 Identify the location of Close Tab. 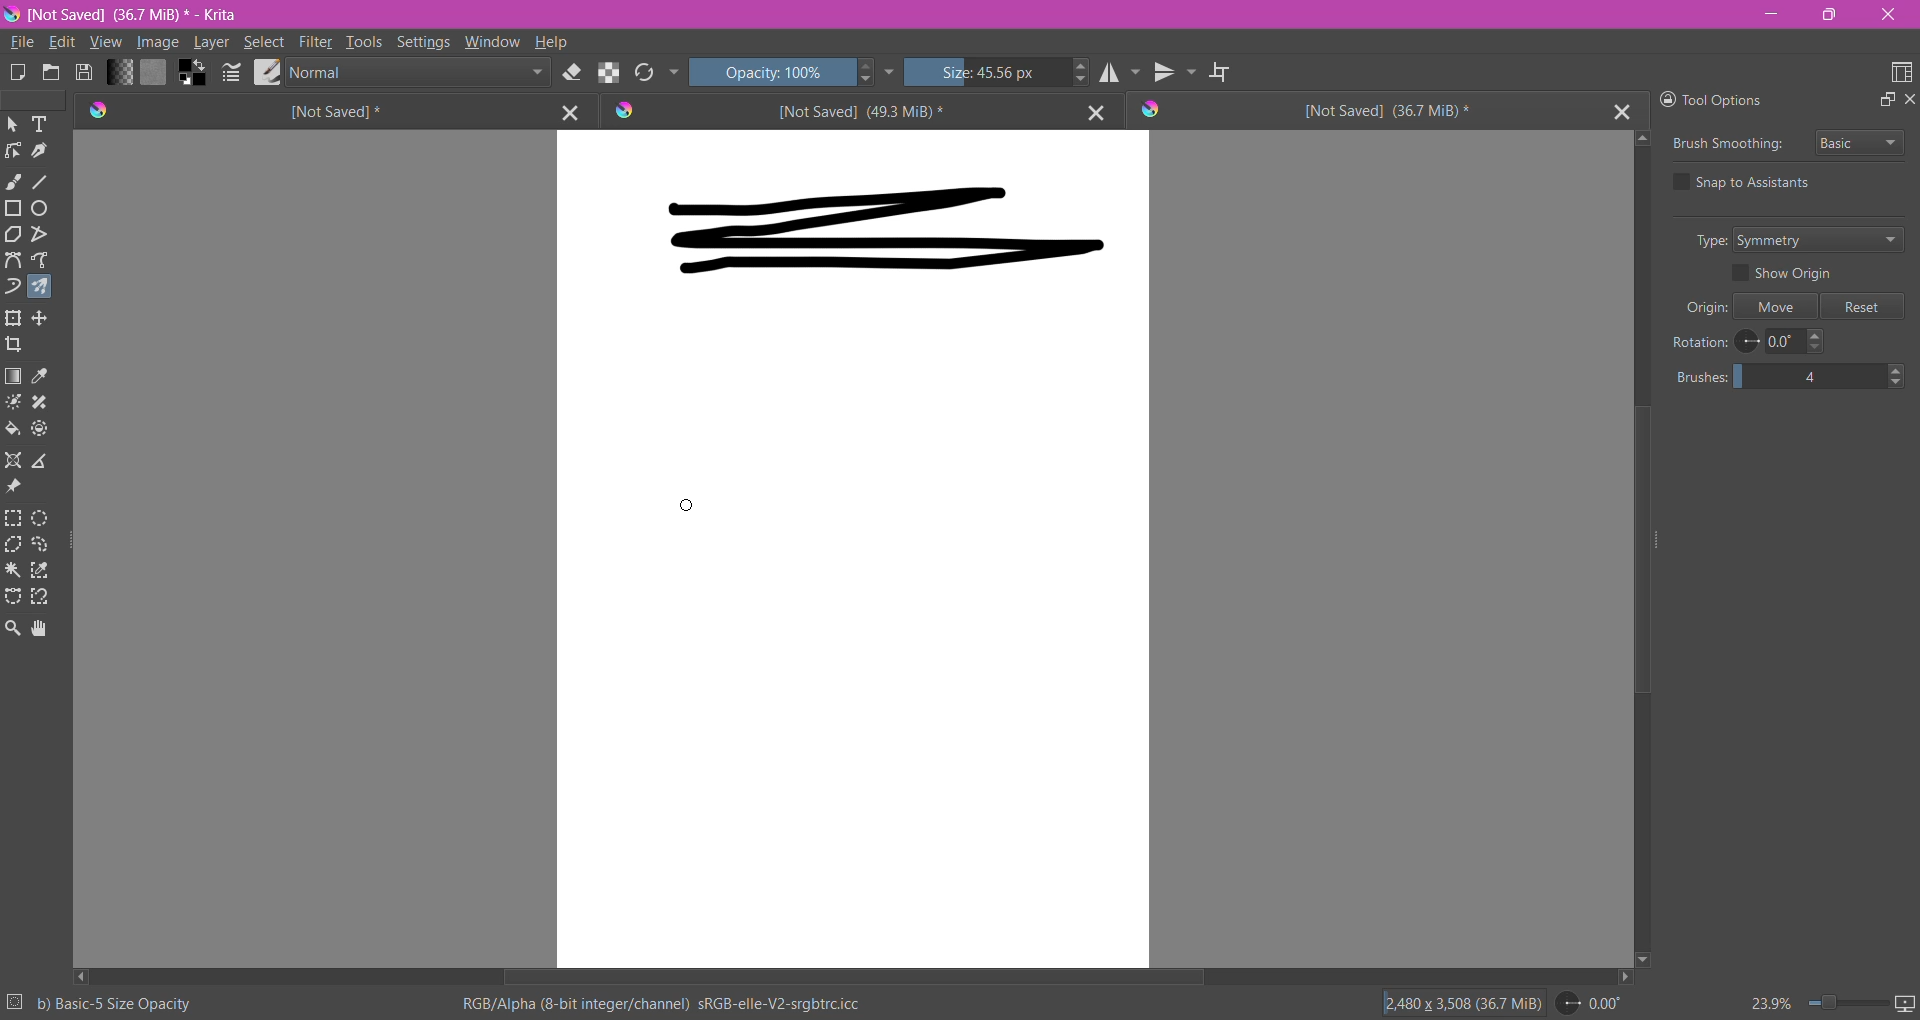
(566, 111).